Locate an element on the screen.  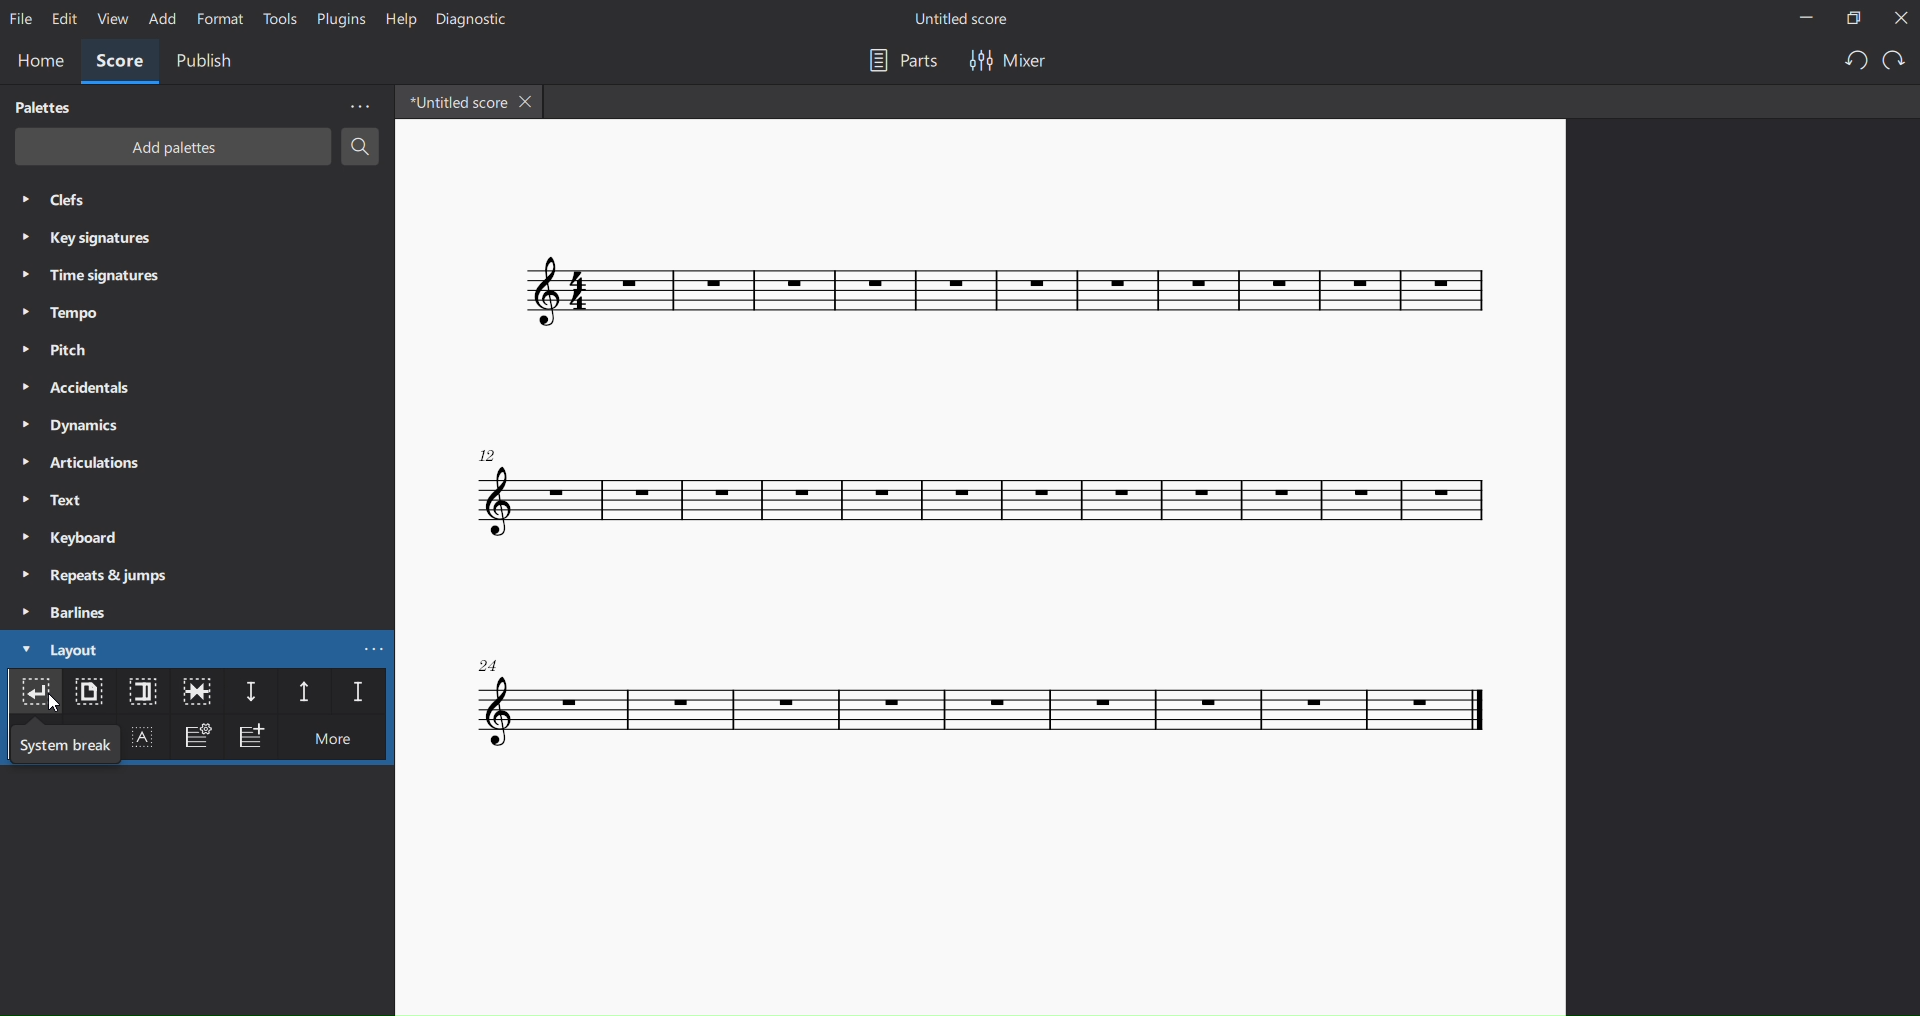
mixer is located at coordinates (1007, 60).